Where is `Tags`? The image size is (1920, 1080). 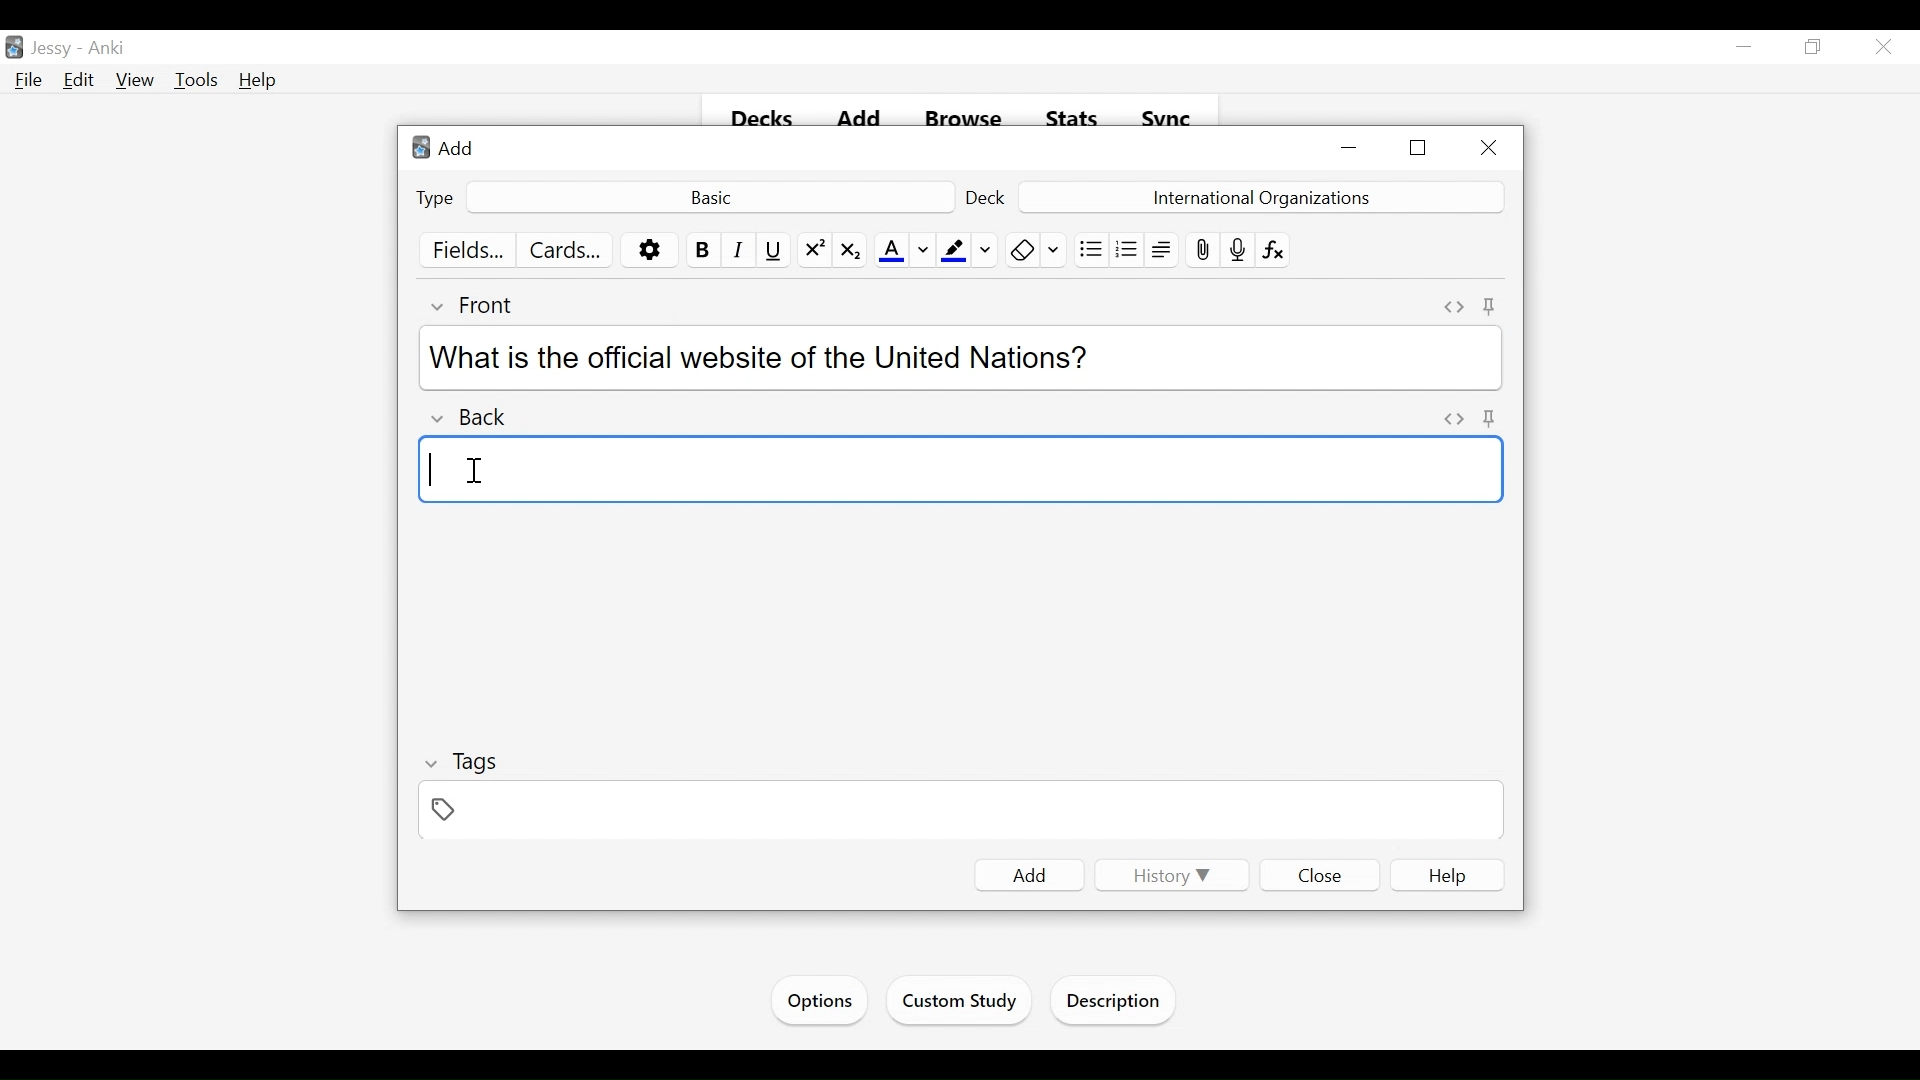 Tags is located at coordinates (464, 761).